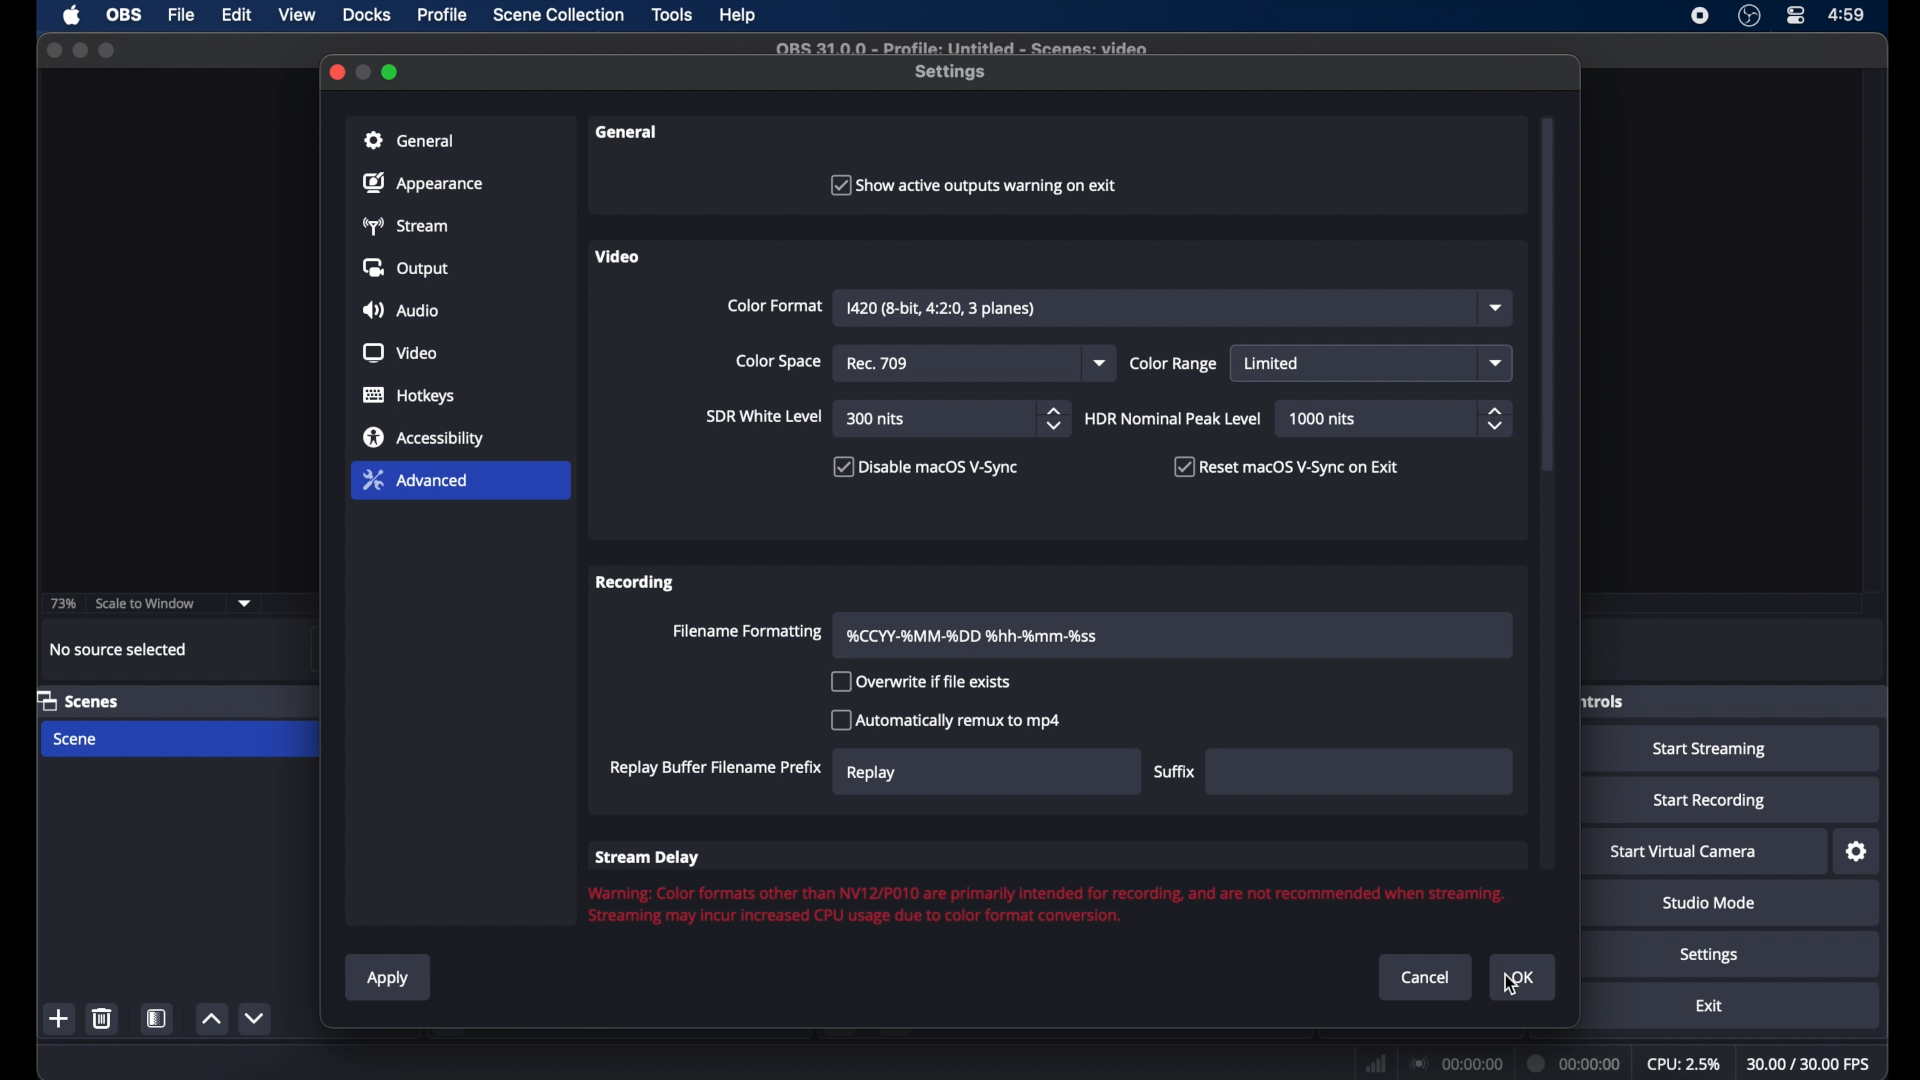 The image size is (1920, 1080). What do you see at coordinates (400, 353) in the screenshot?
I see `video` at bounding box center [400, 353].